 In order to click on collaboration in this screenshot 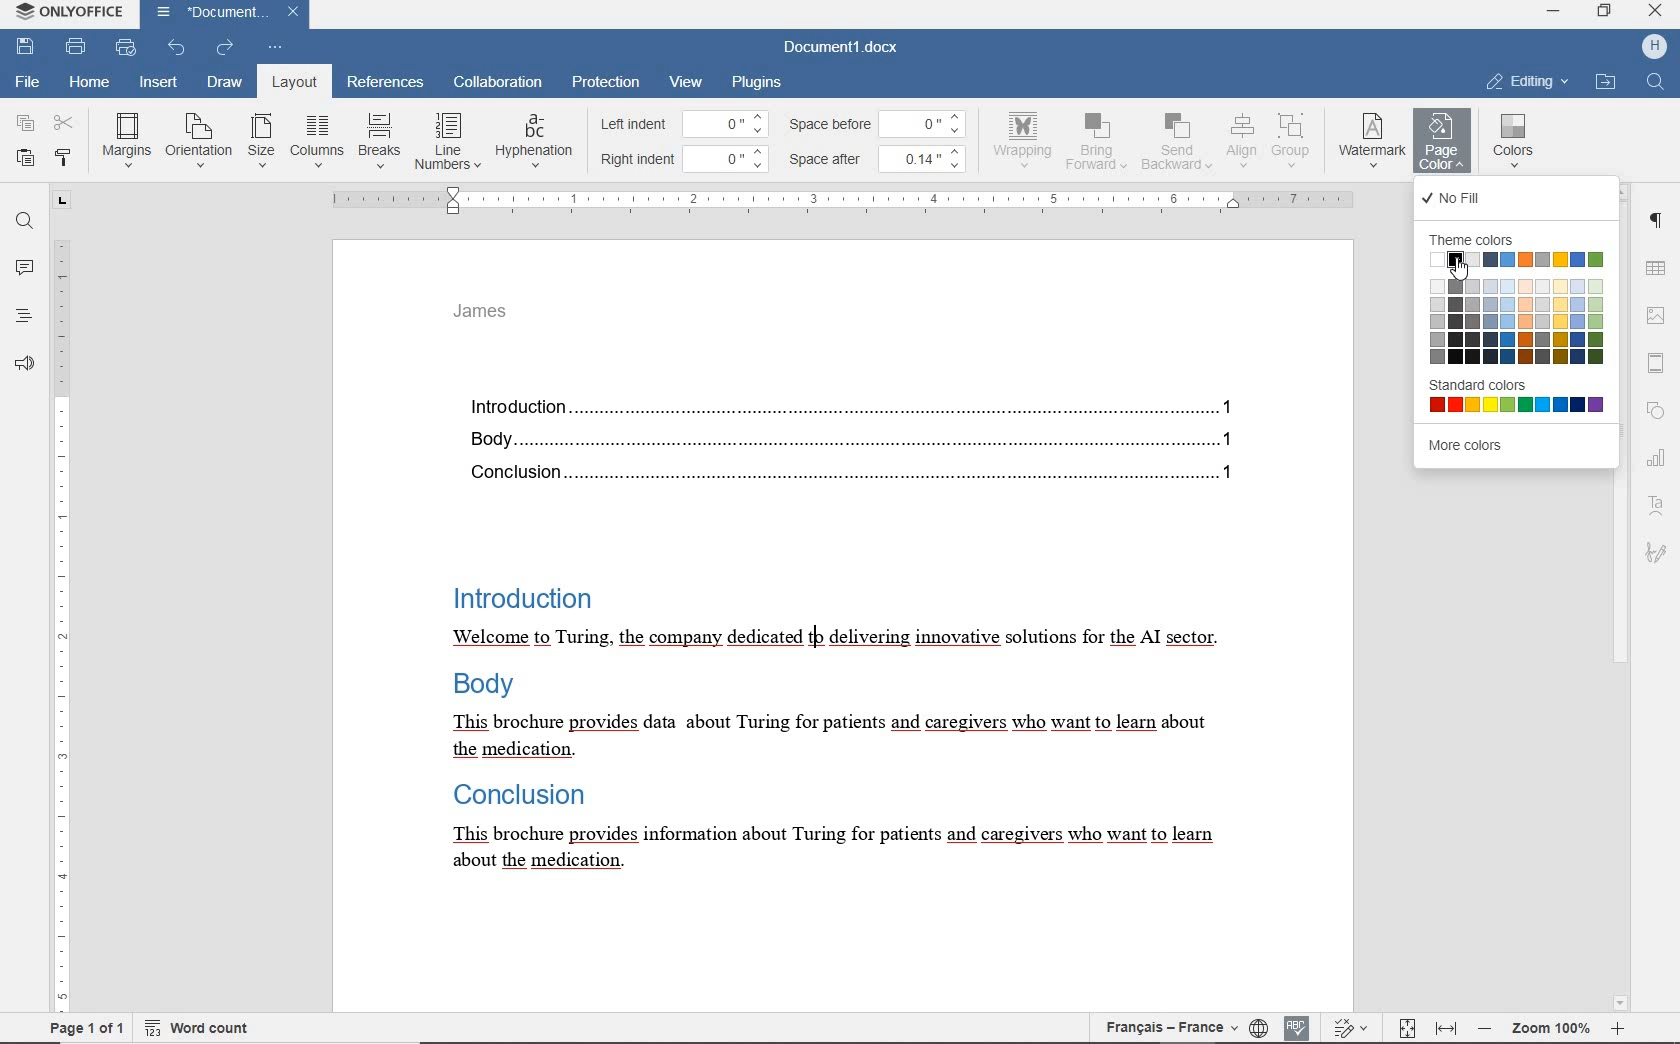, I will do `click(499, 84)`.